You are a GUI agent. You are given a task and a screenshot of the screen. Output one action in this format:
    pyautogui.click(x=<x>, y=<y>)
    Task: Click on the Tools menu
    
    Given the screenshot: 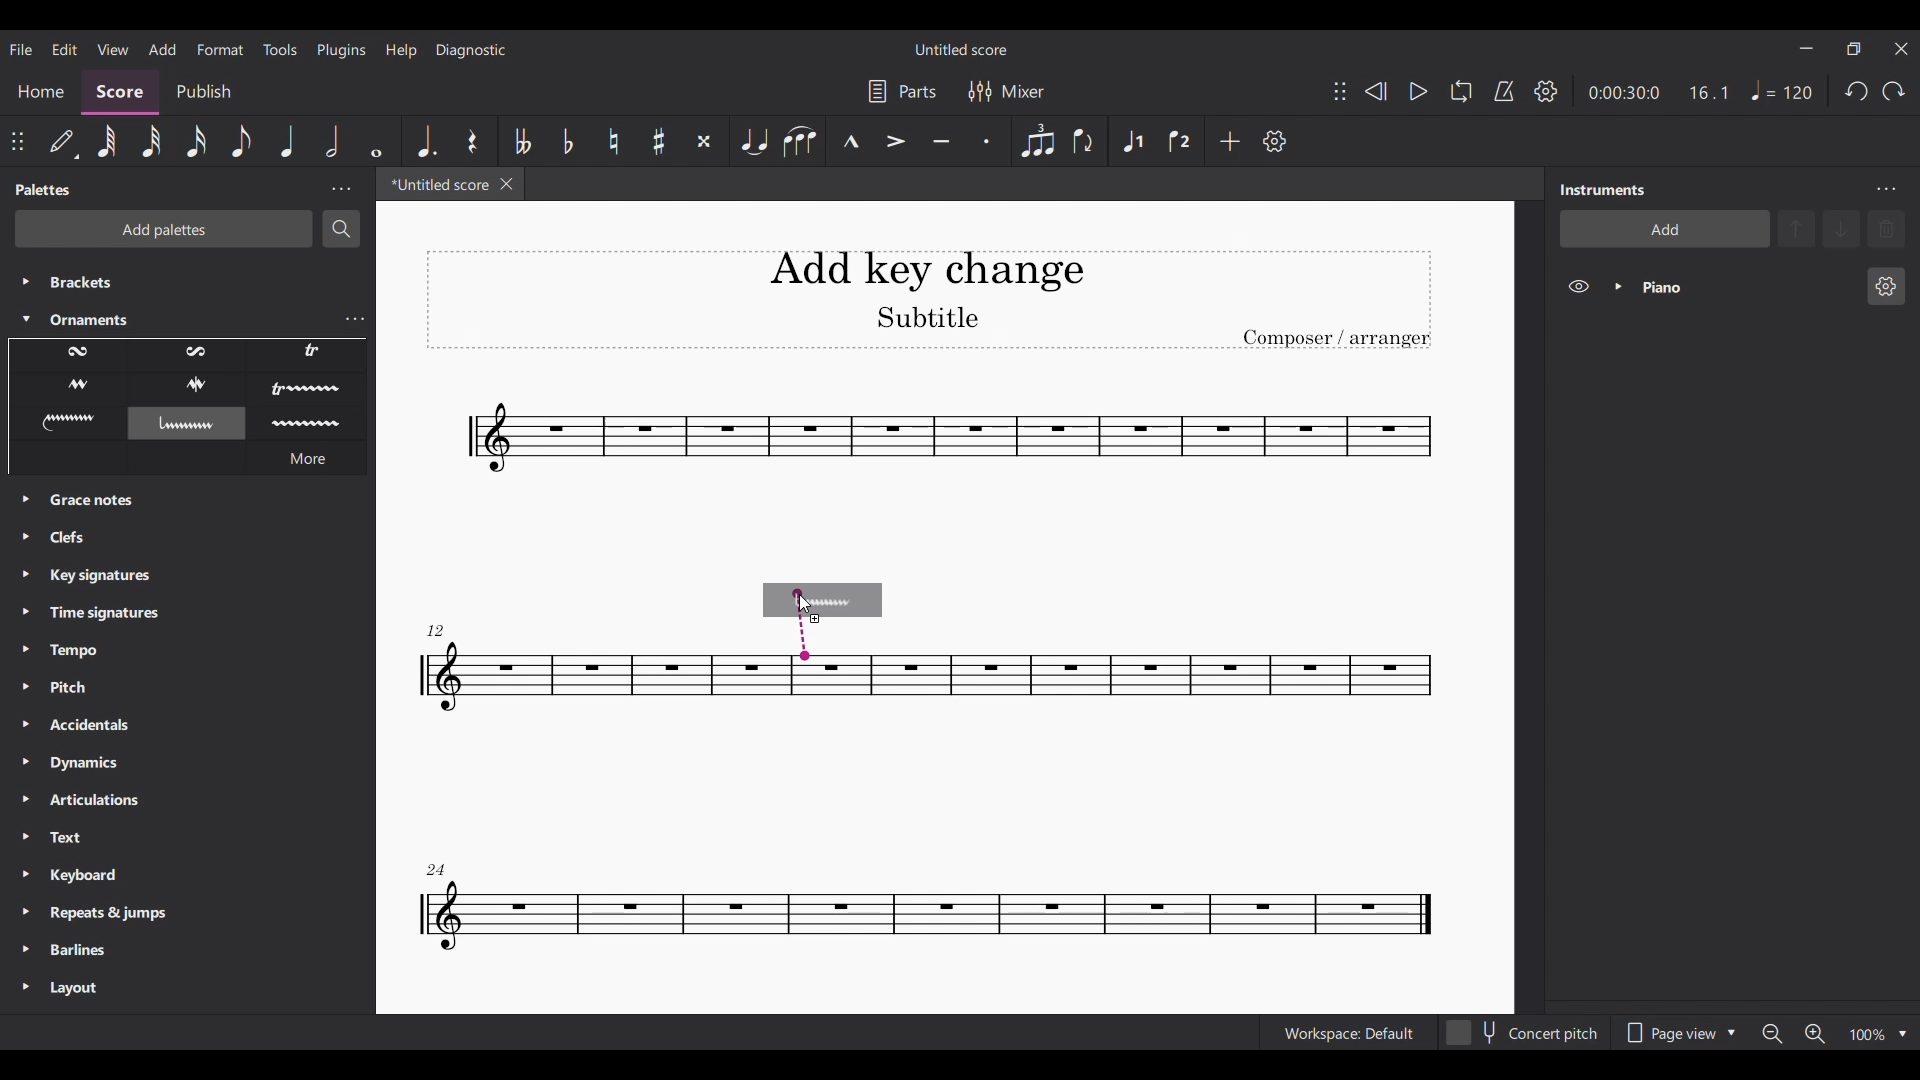 What is the action you would take?
    pyautogui.click(x=280, y=49)
    